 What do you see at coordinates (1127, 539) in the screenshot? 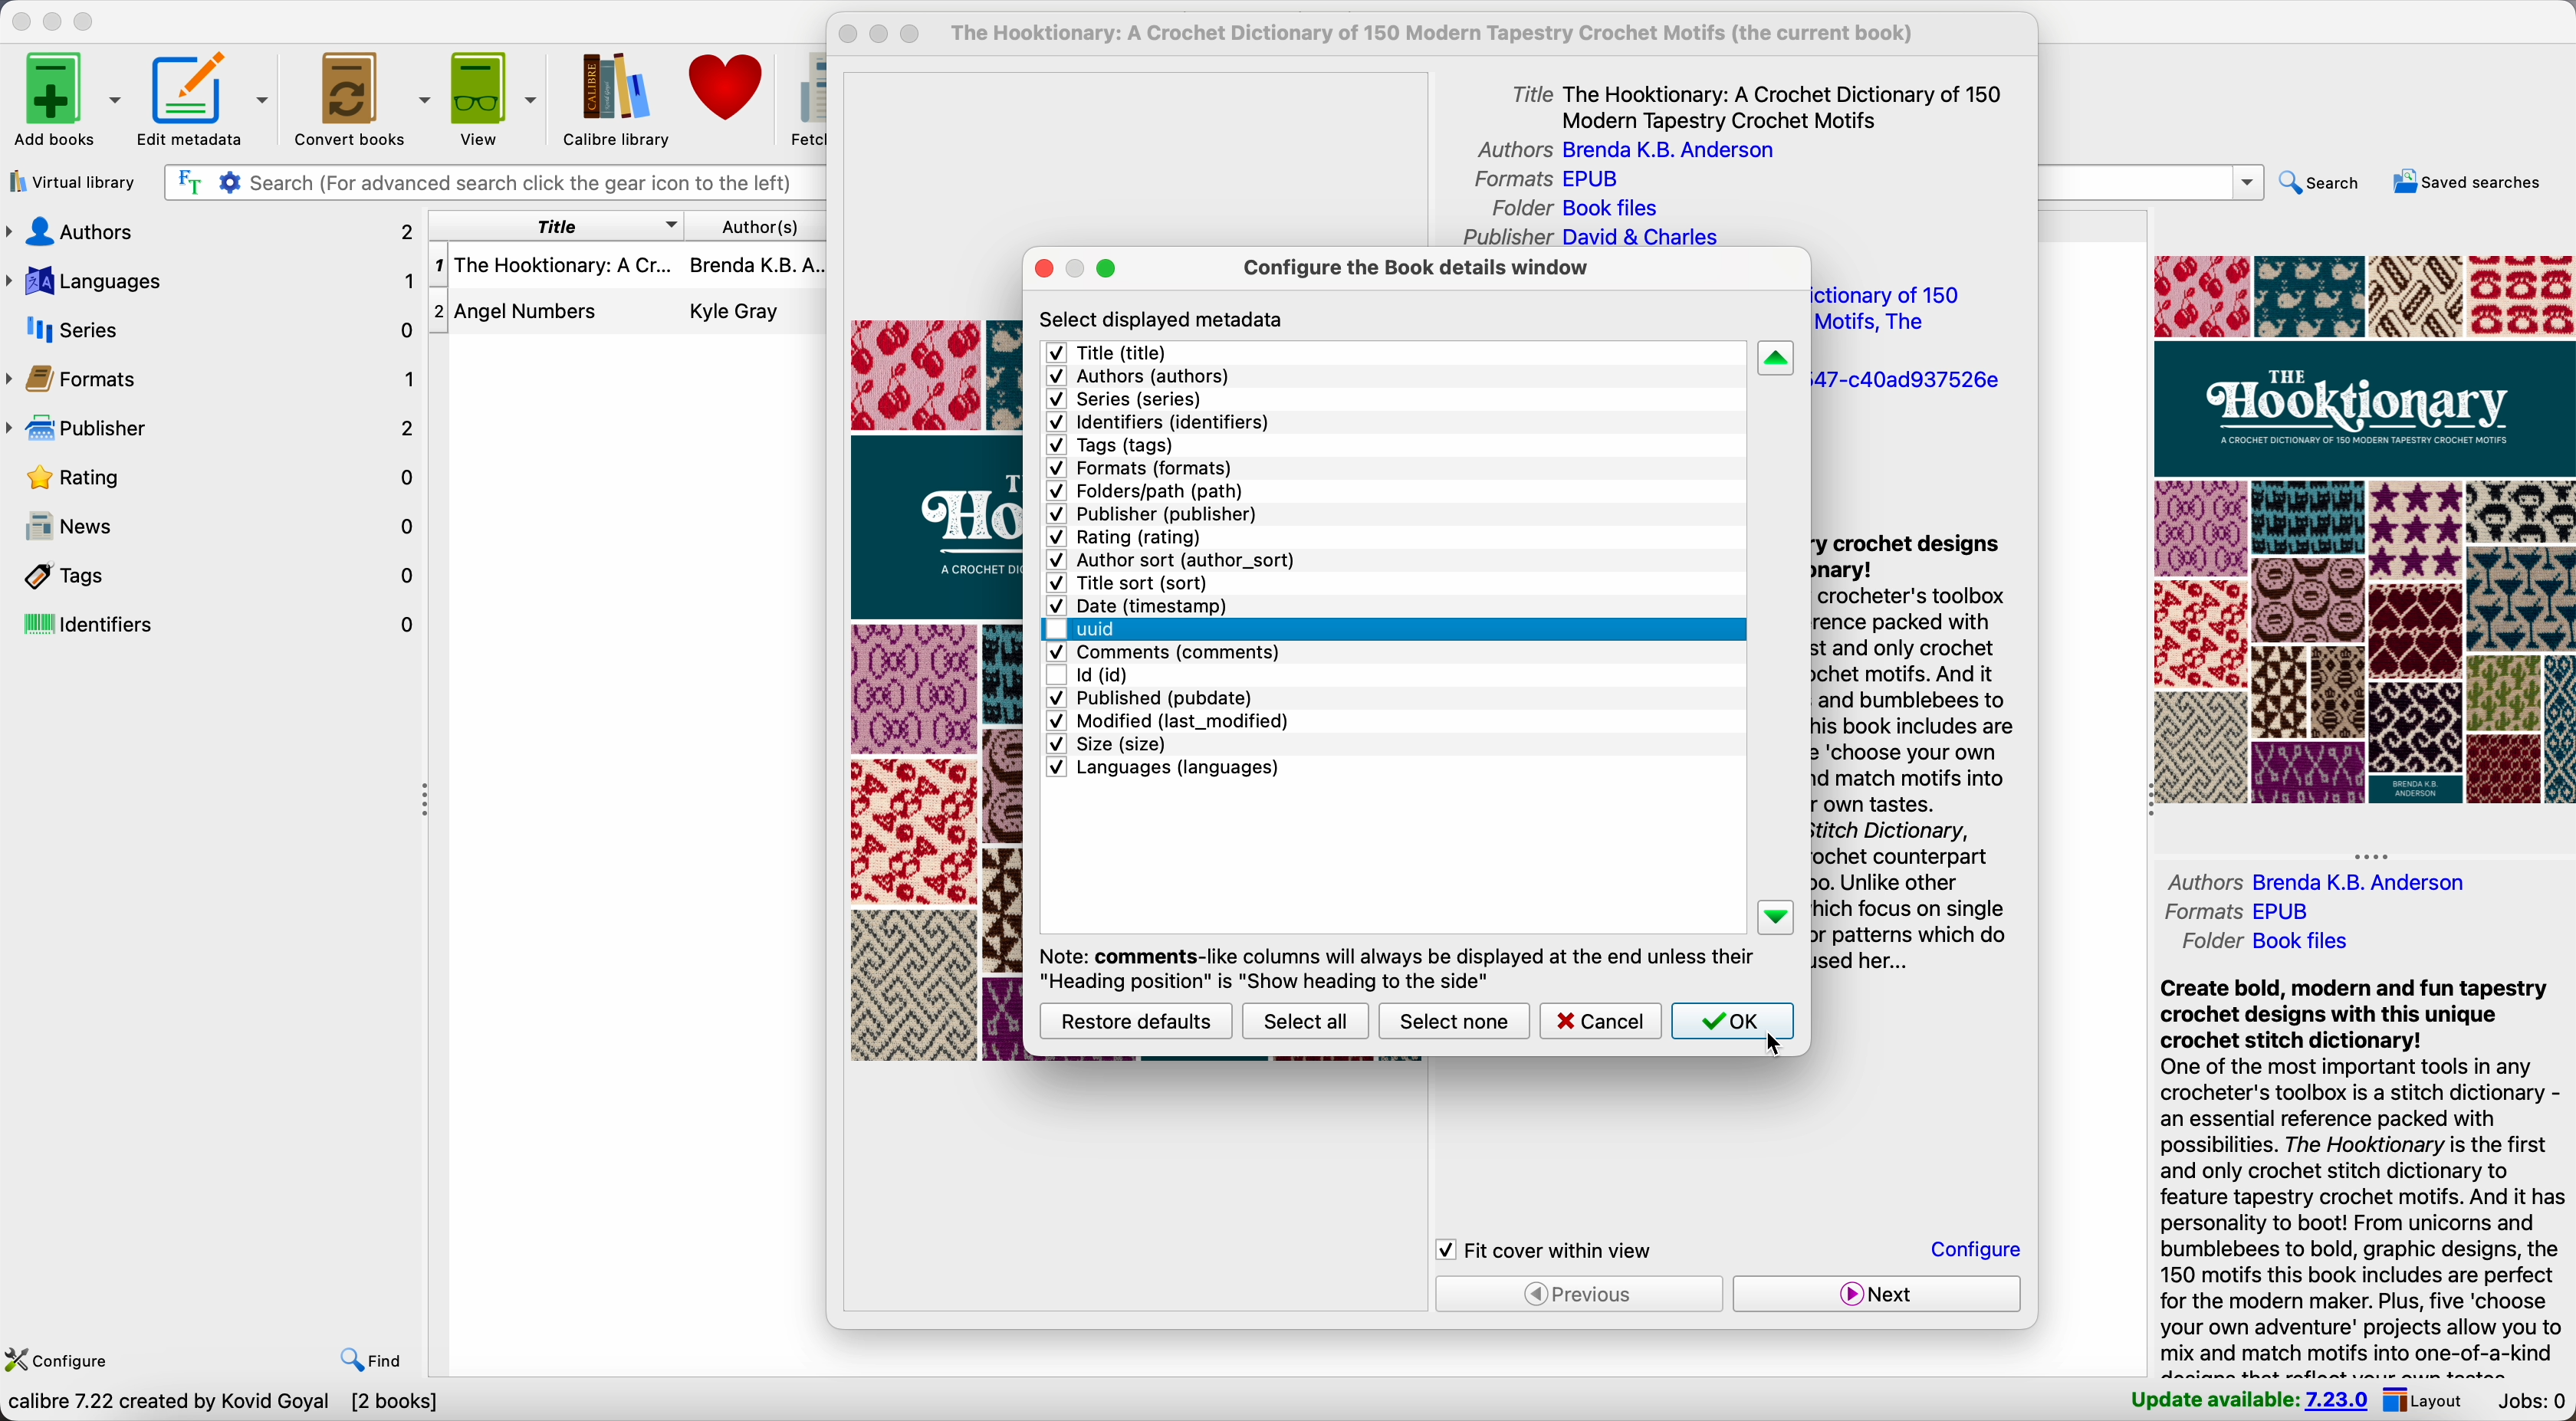
I see `rating` at bounding box center [1127, 539].